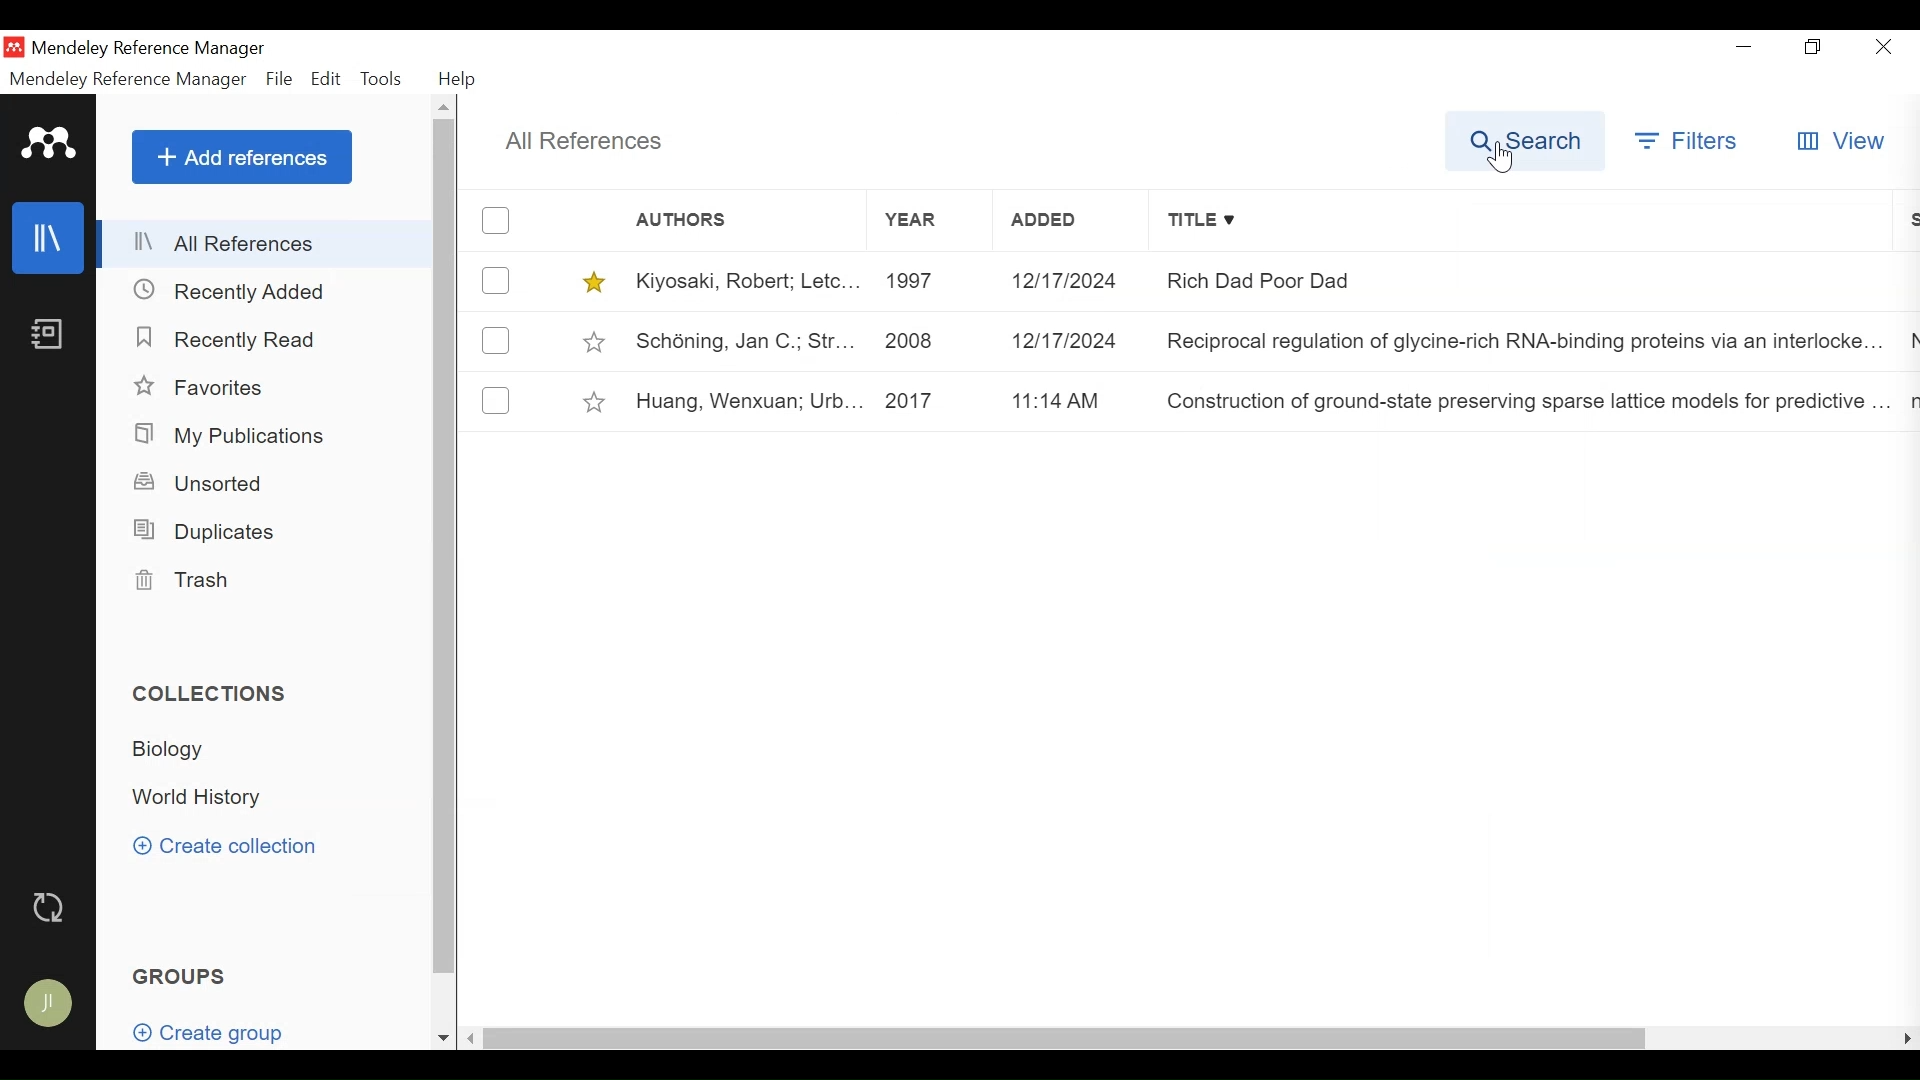  Describe the element at coordinates (1070, 339) in the screenshot. I see `12/17/2024` at that location.